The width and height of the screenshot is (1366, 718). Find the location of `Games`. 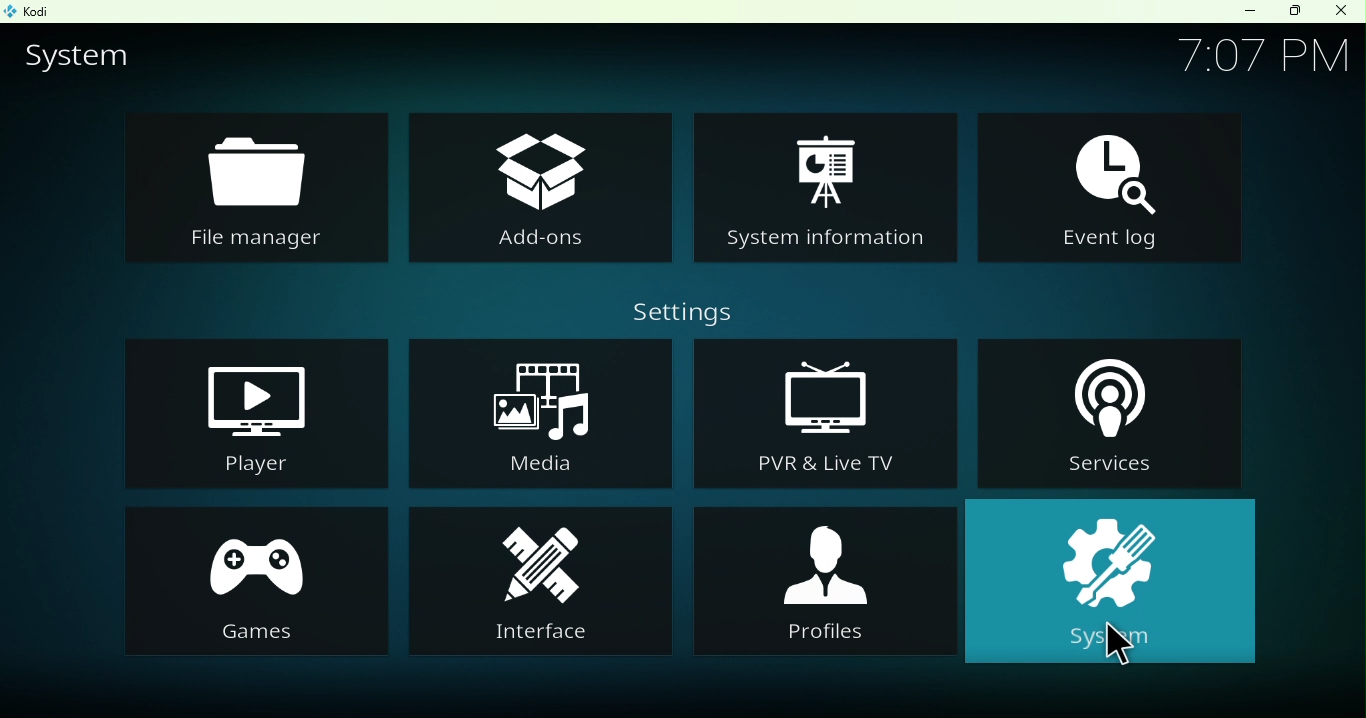

Games is located at coordinates (262, 577).